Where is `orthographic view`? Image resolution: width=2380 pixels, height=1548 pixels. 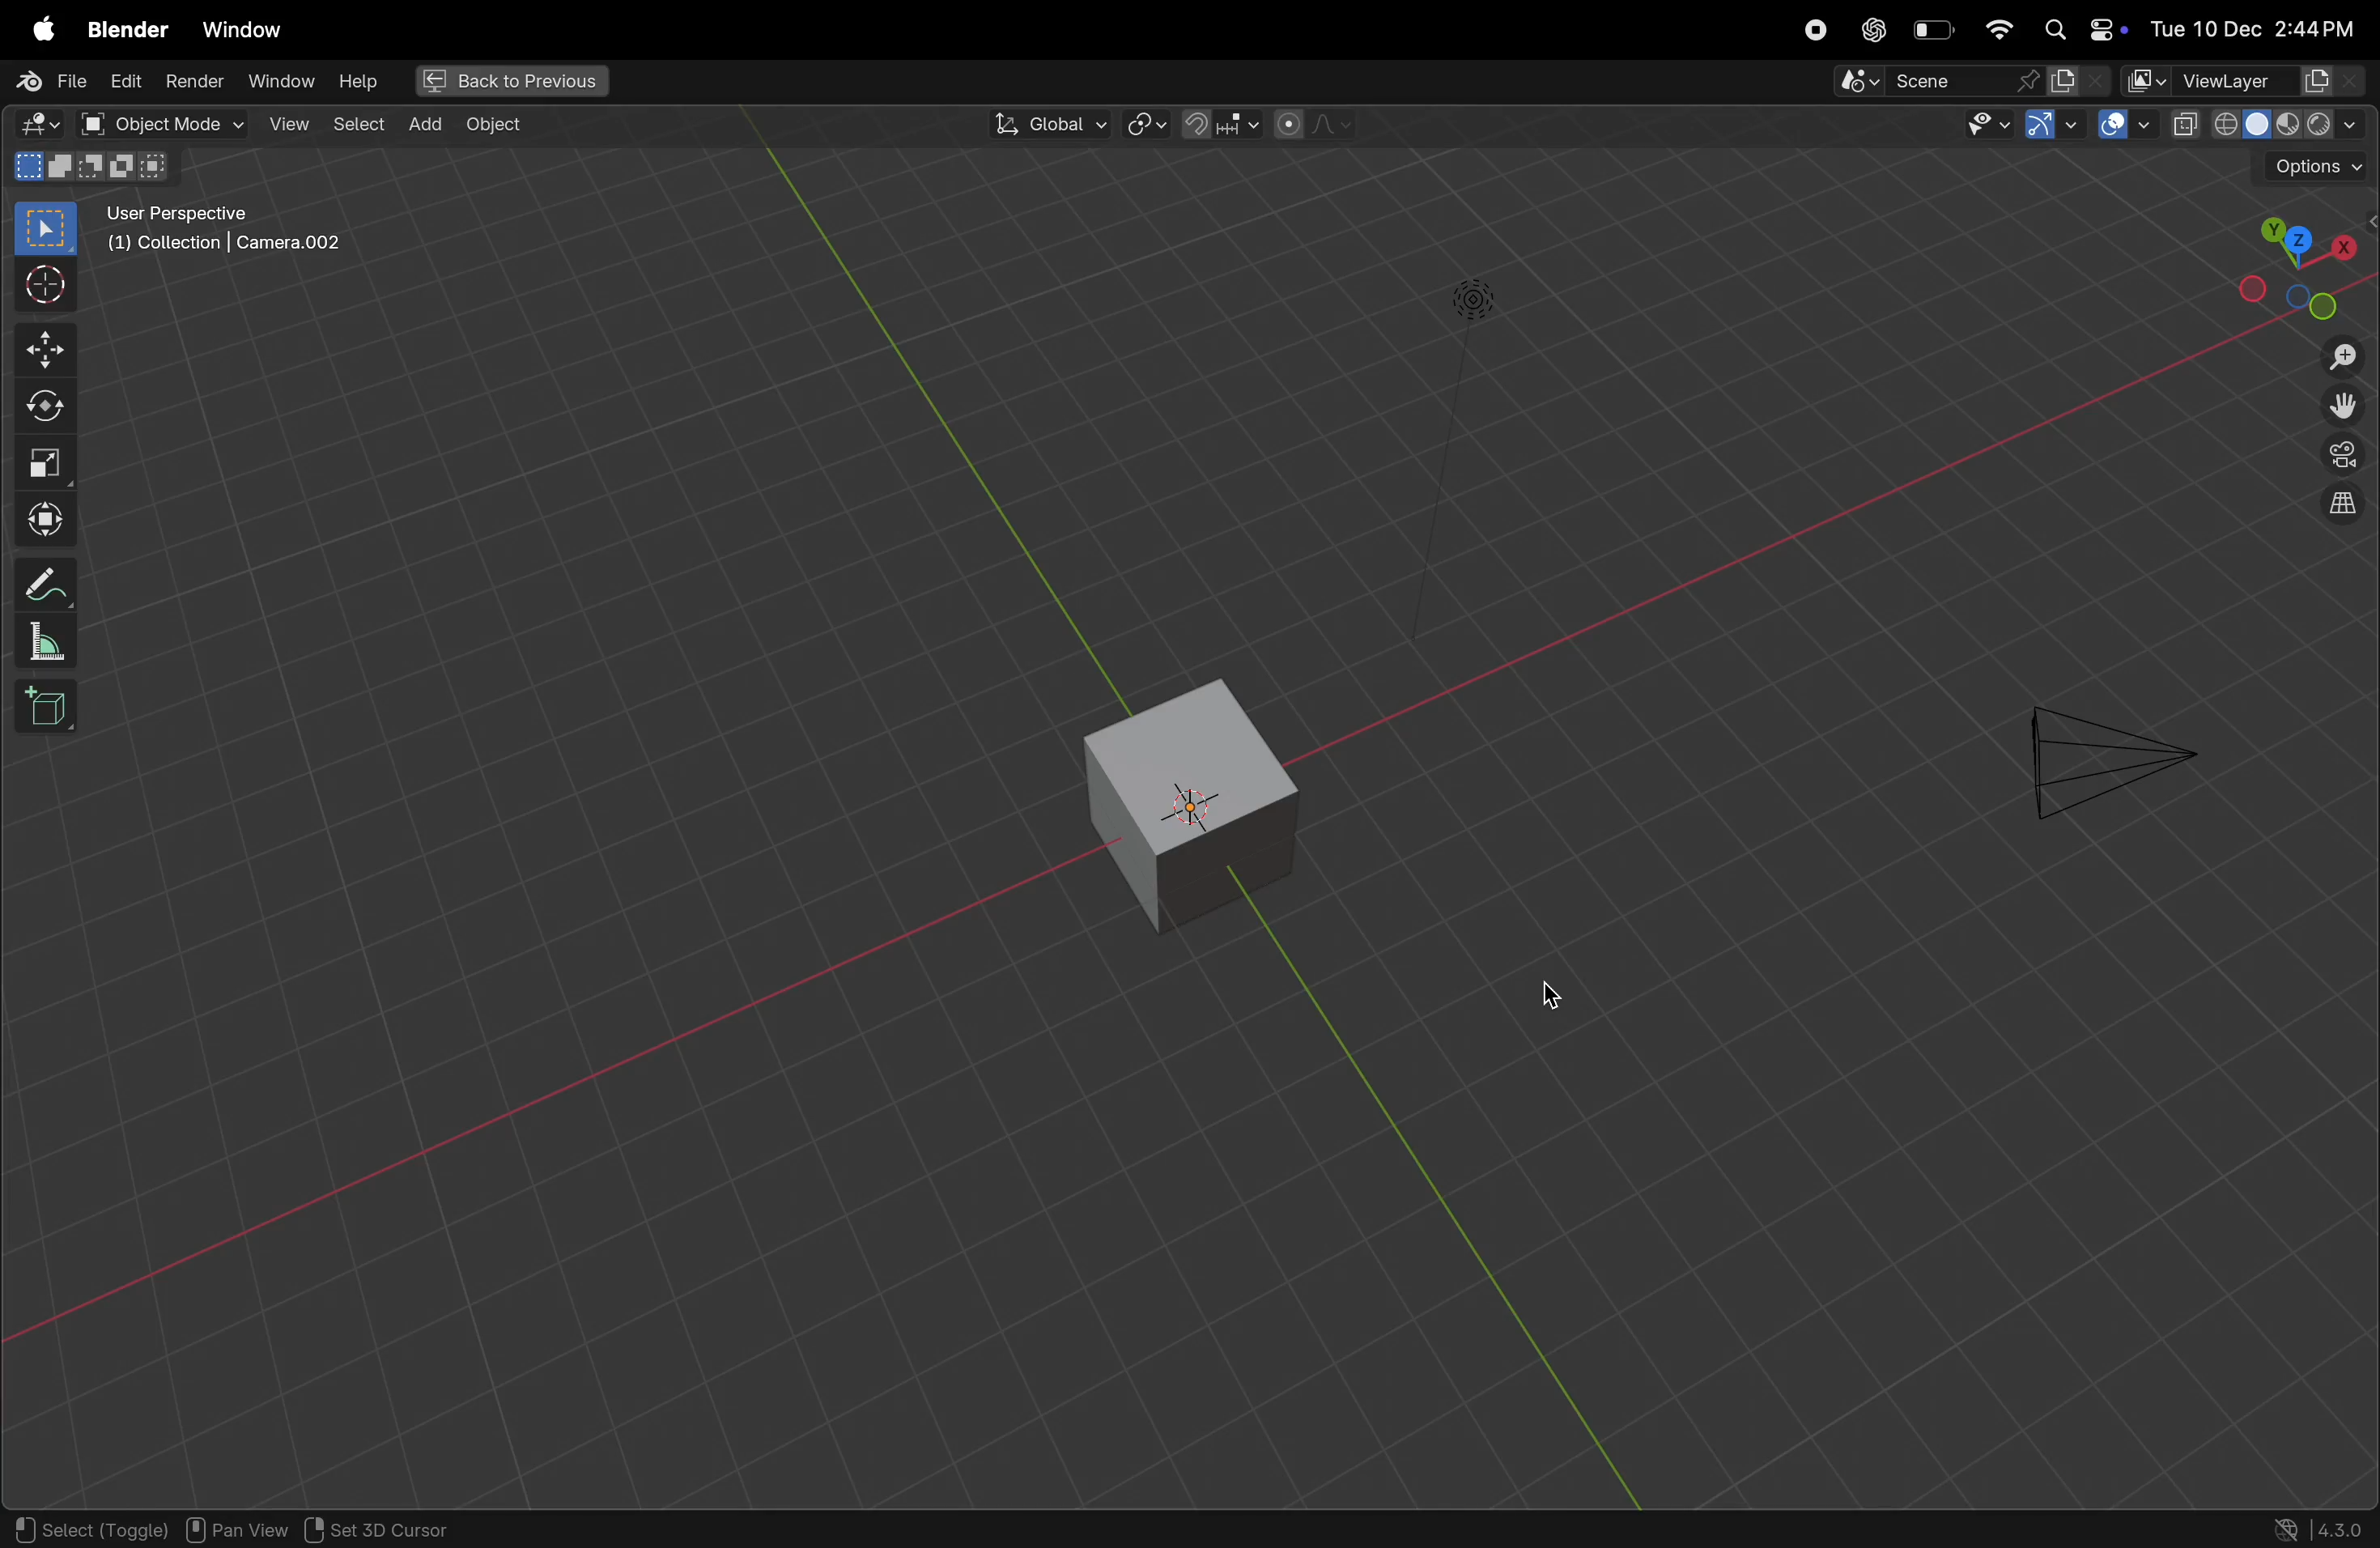
orthographic view is located at coordinates (2343, 506).